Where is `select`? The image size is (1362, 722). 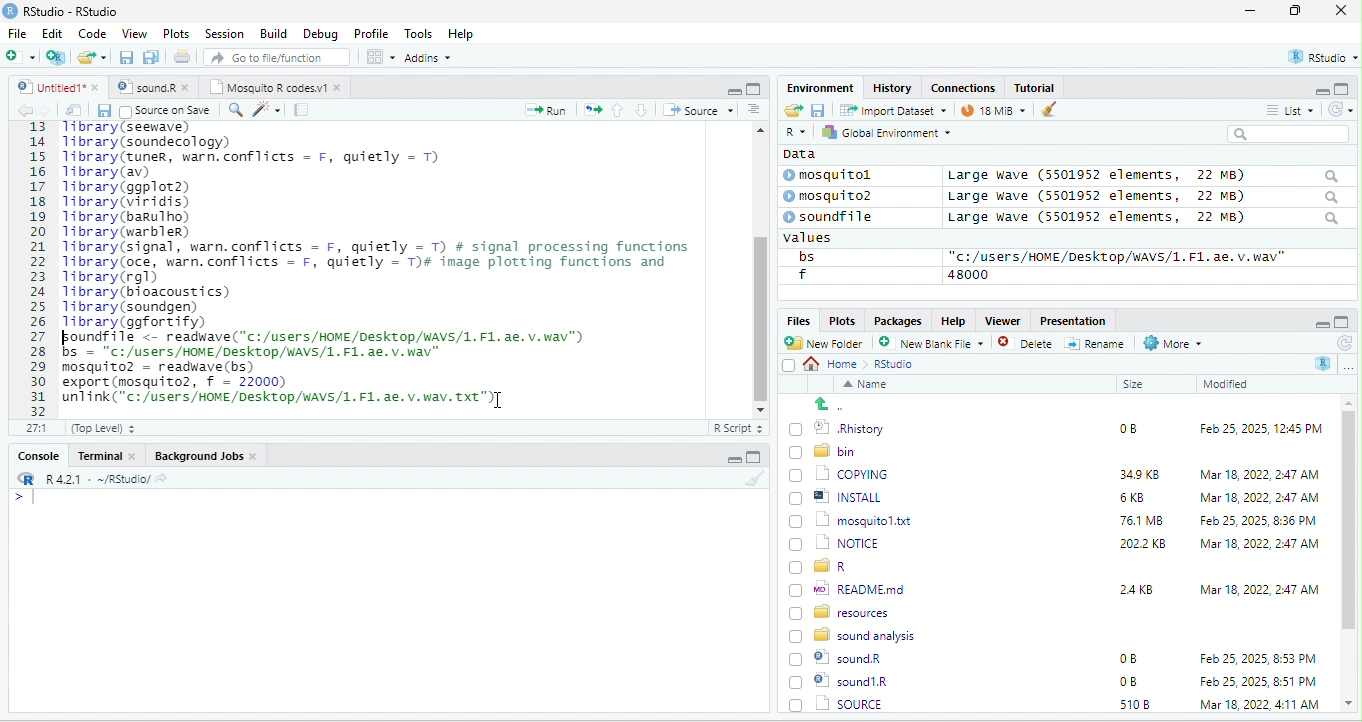 select is located at coordinates (791, 369).